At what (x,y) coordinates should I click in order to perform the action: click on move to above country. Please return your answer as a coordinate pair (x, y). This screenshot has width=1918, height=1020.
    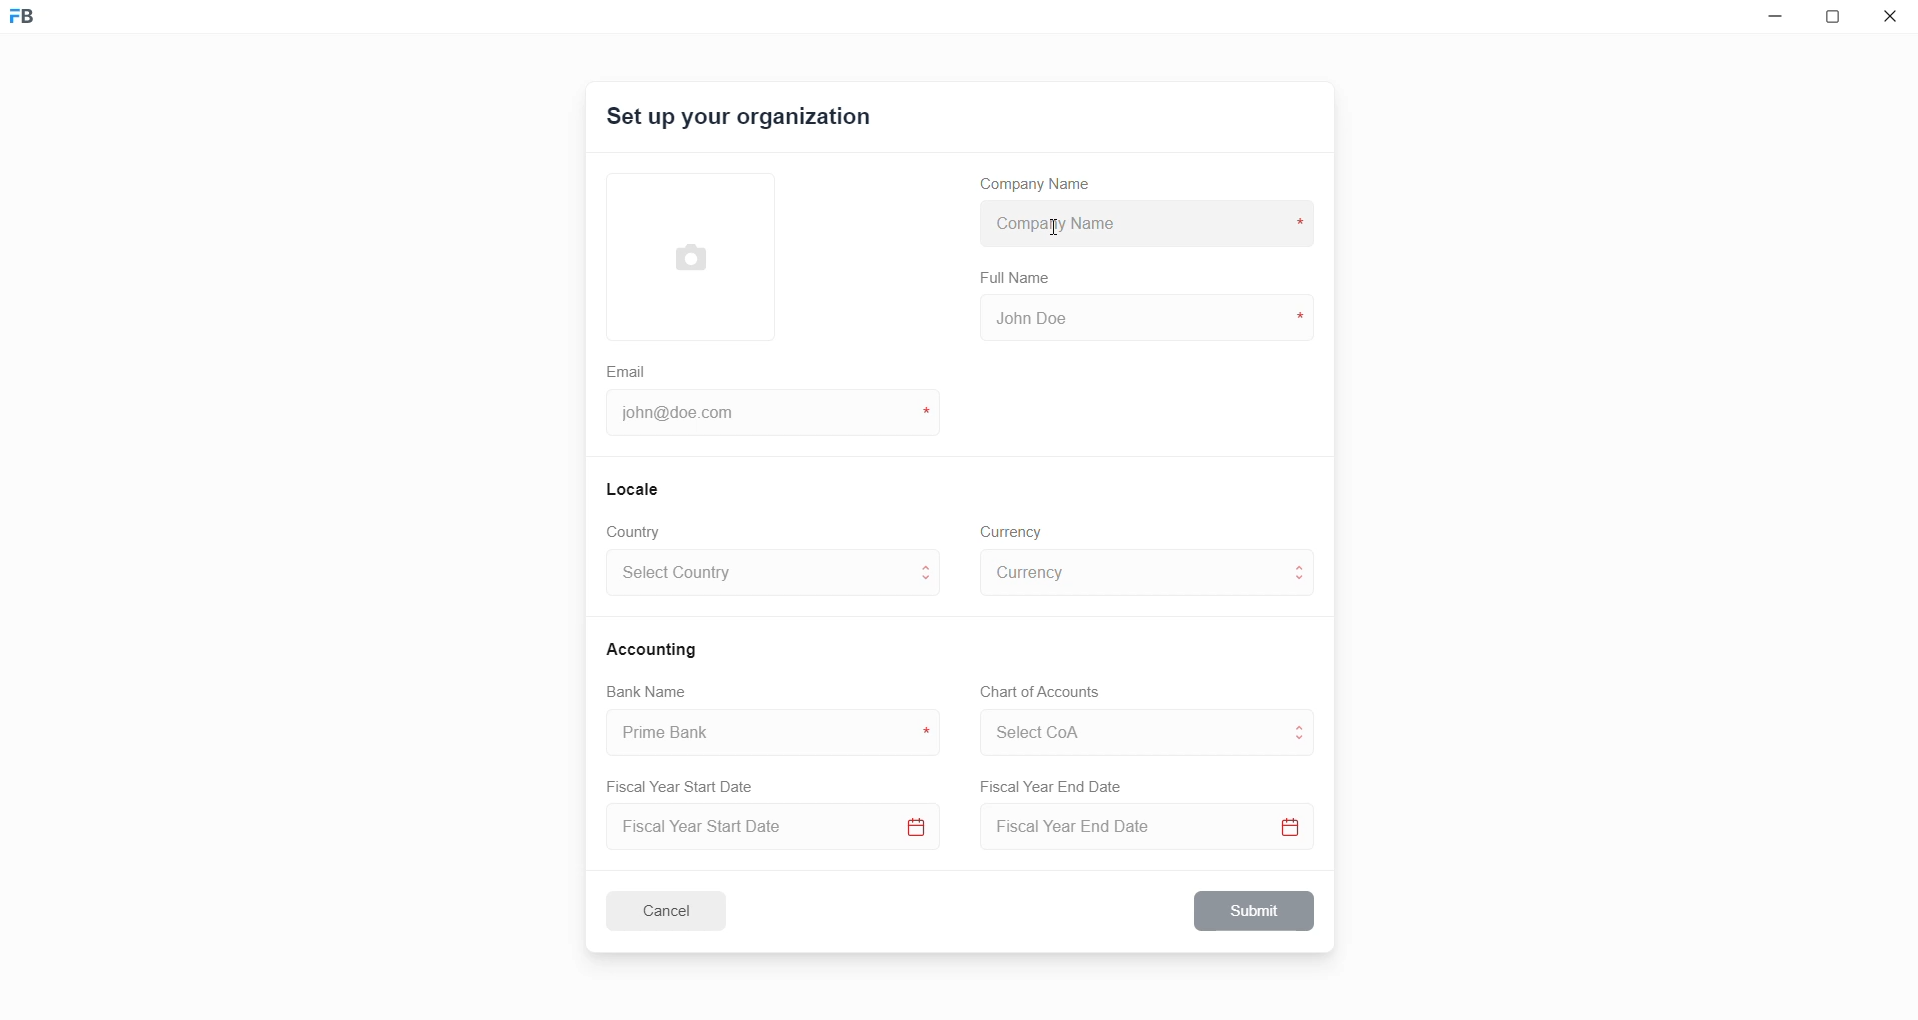
    Looking at the image, I should click on (930, 565).